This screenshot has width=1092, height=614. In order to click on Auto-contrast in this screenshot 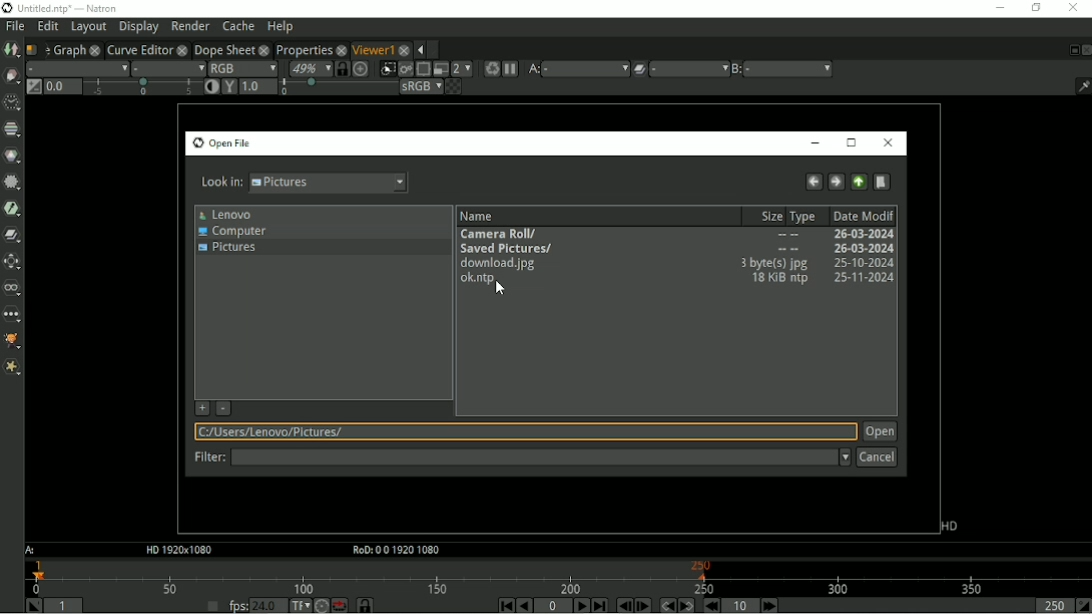, I will do `click(212, 87)`.